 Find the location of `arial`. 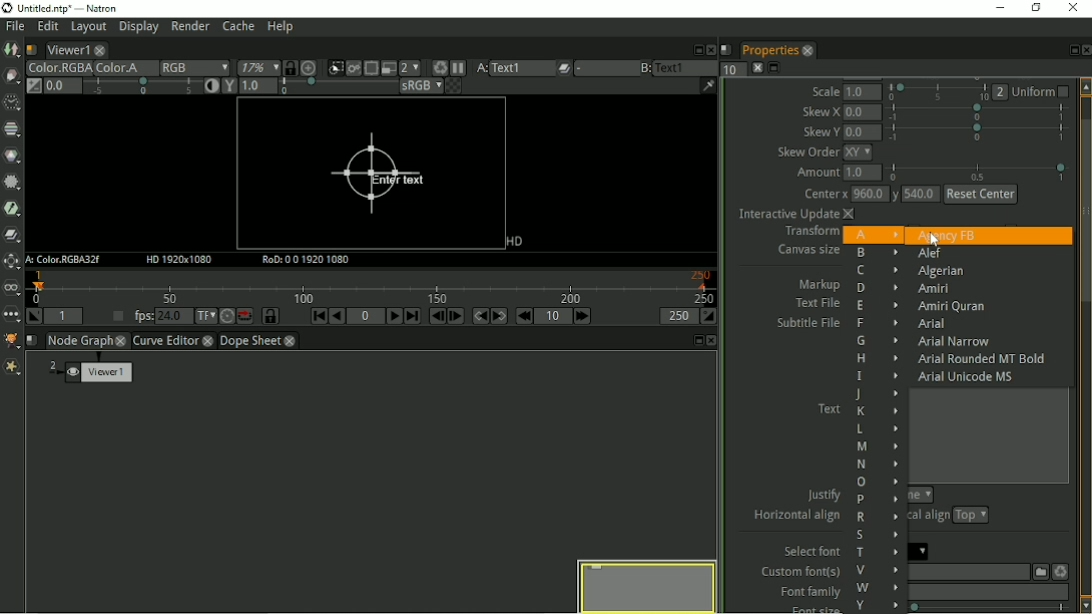

arial is located at coordinates (988, 592).